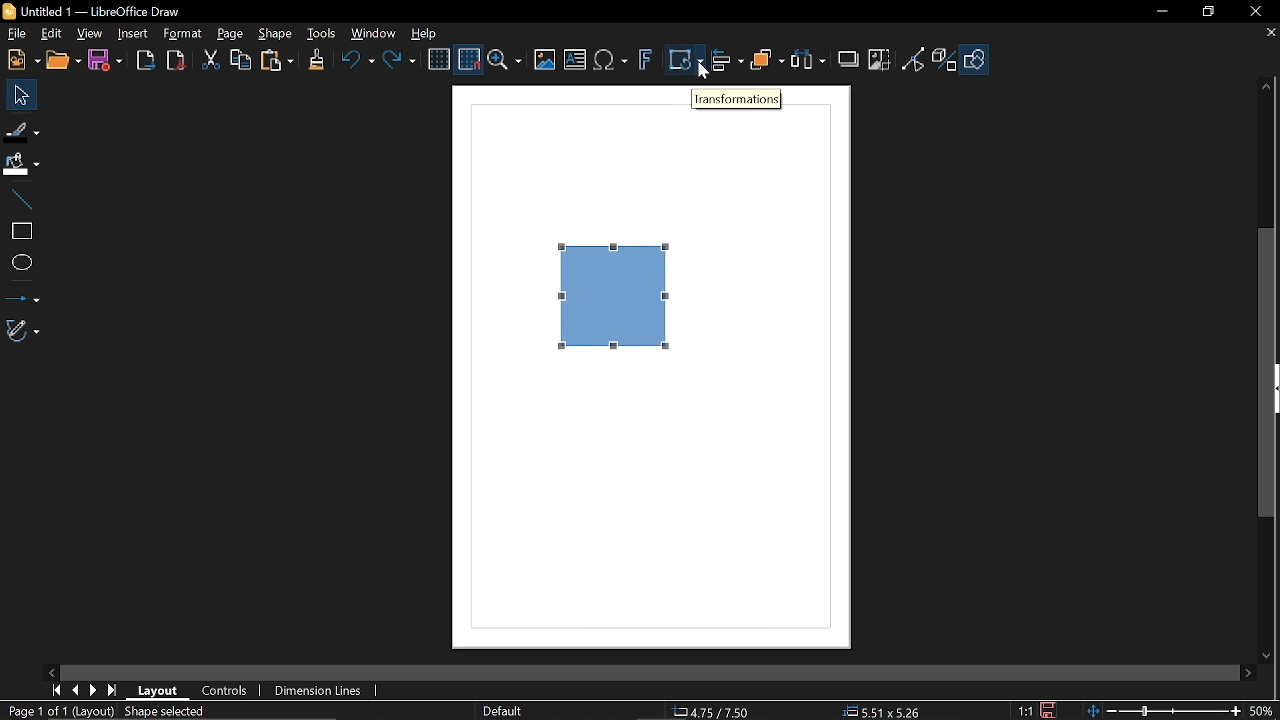  I want to click on Go to first page , so click(56, 691).